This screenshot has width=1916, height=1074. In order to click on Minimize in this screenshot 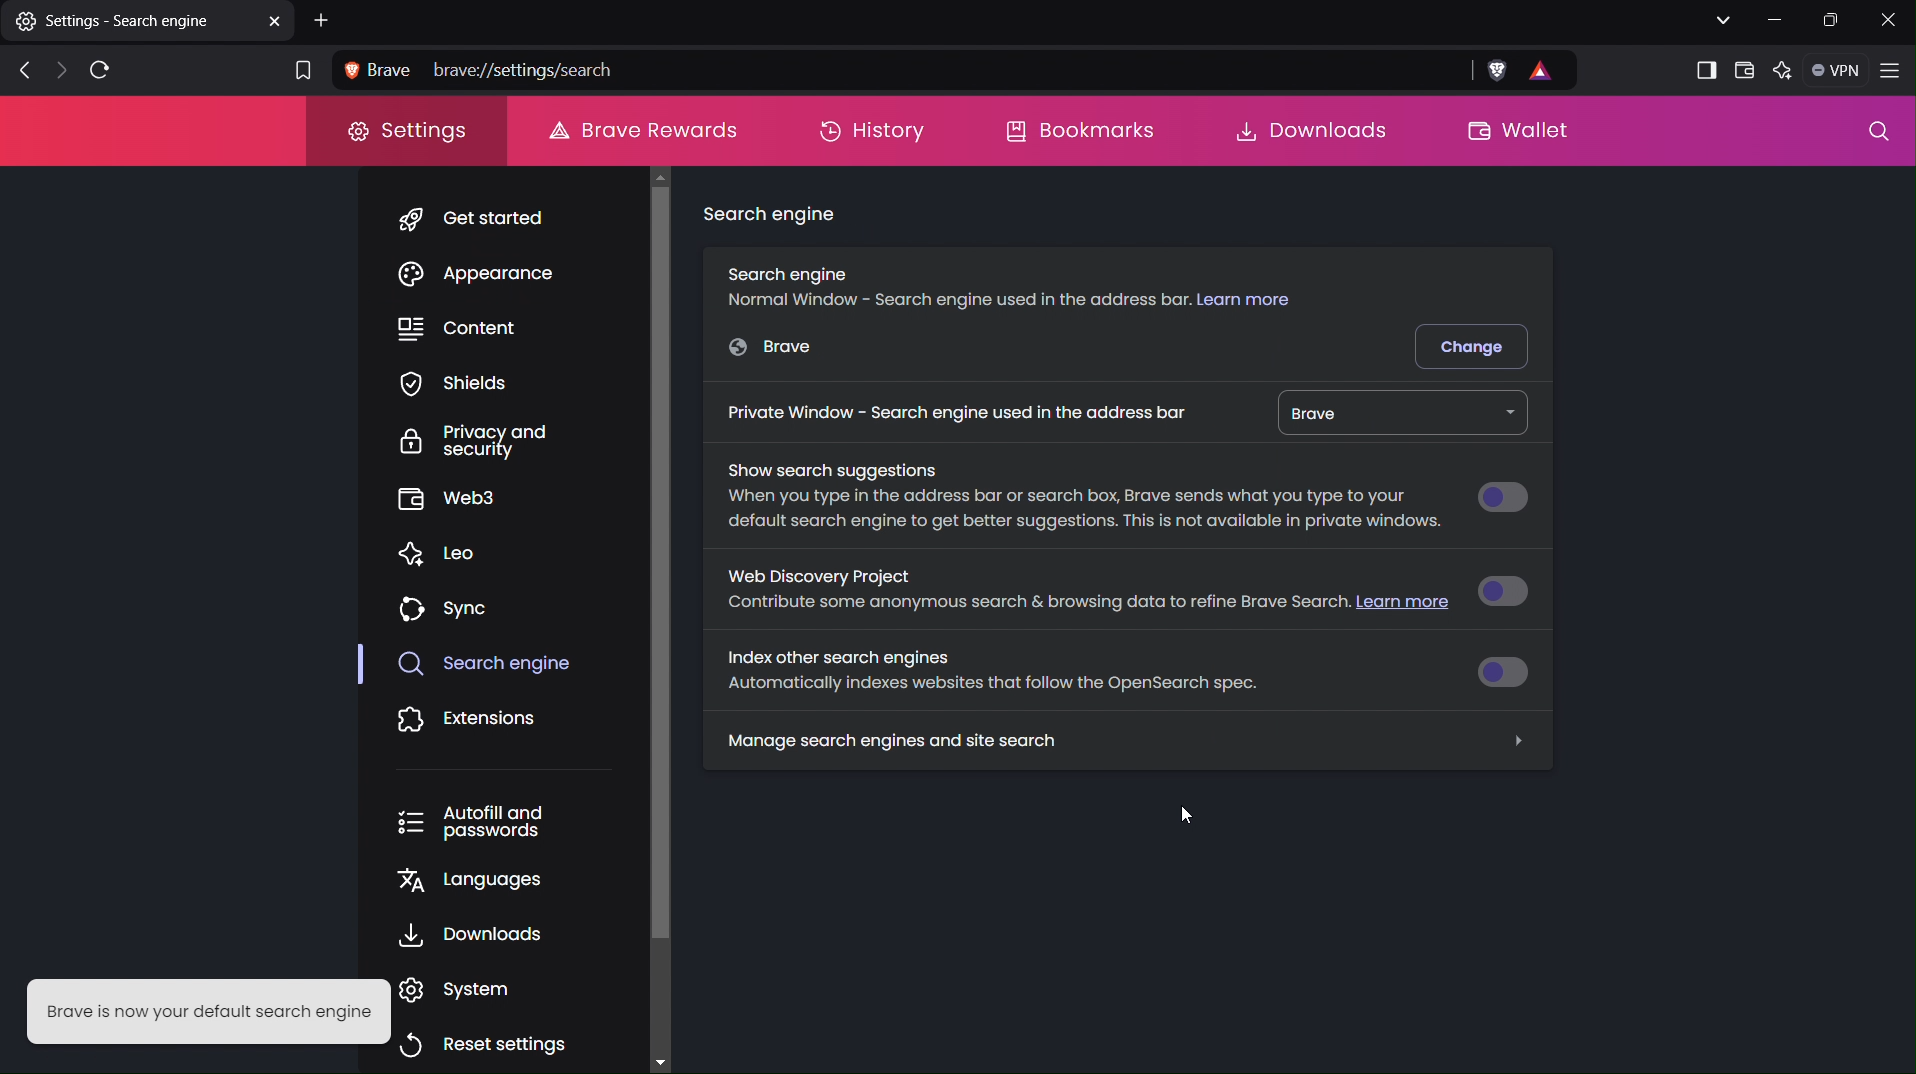, I will do `click(1776, 20)`.